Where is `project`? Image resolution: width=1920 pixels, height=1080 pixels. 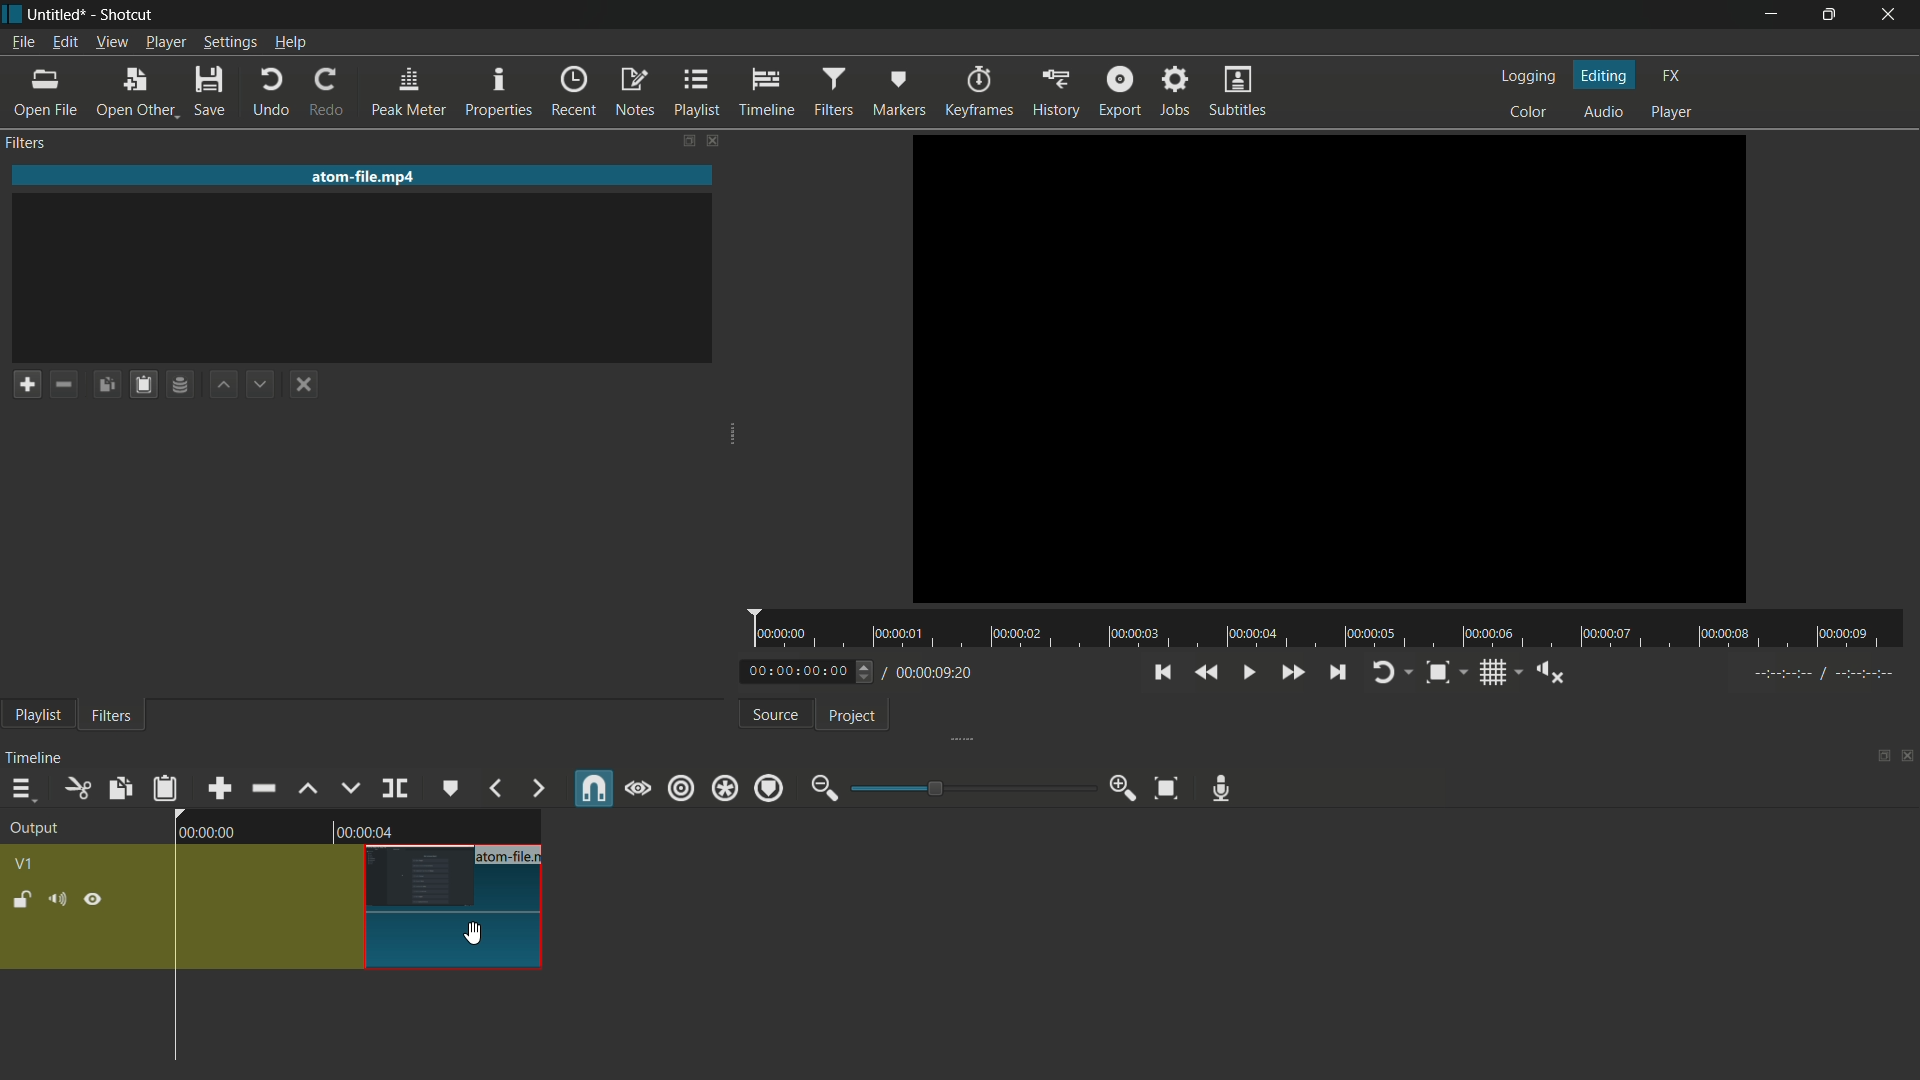
project is located at coordinates (854, 715).